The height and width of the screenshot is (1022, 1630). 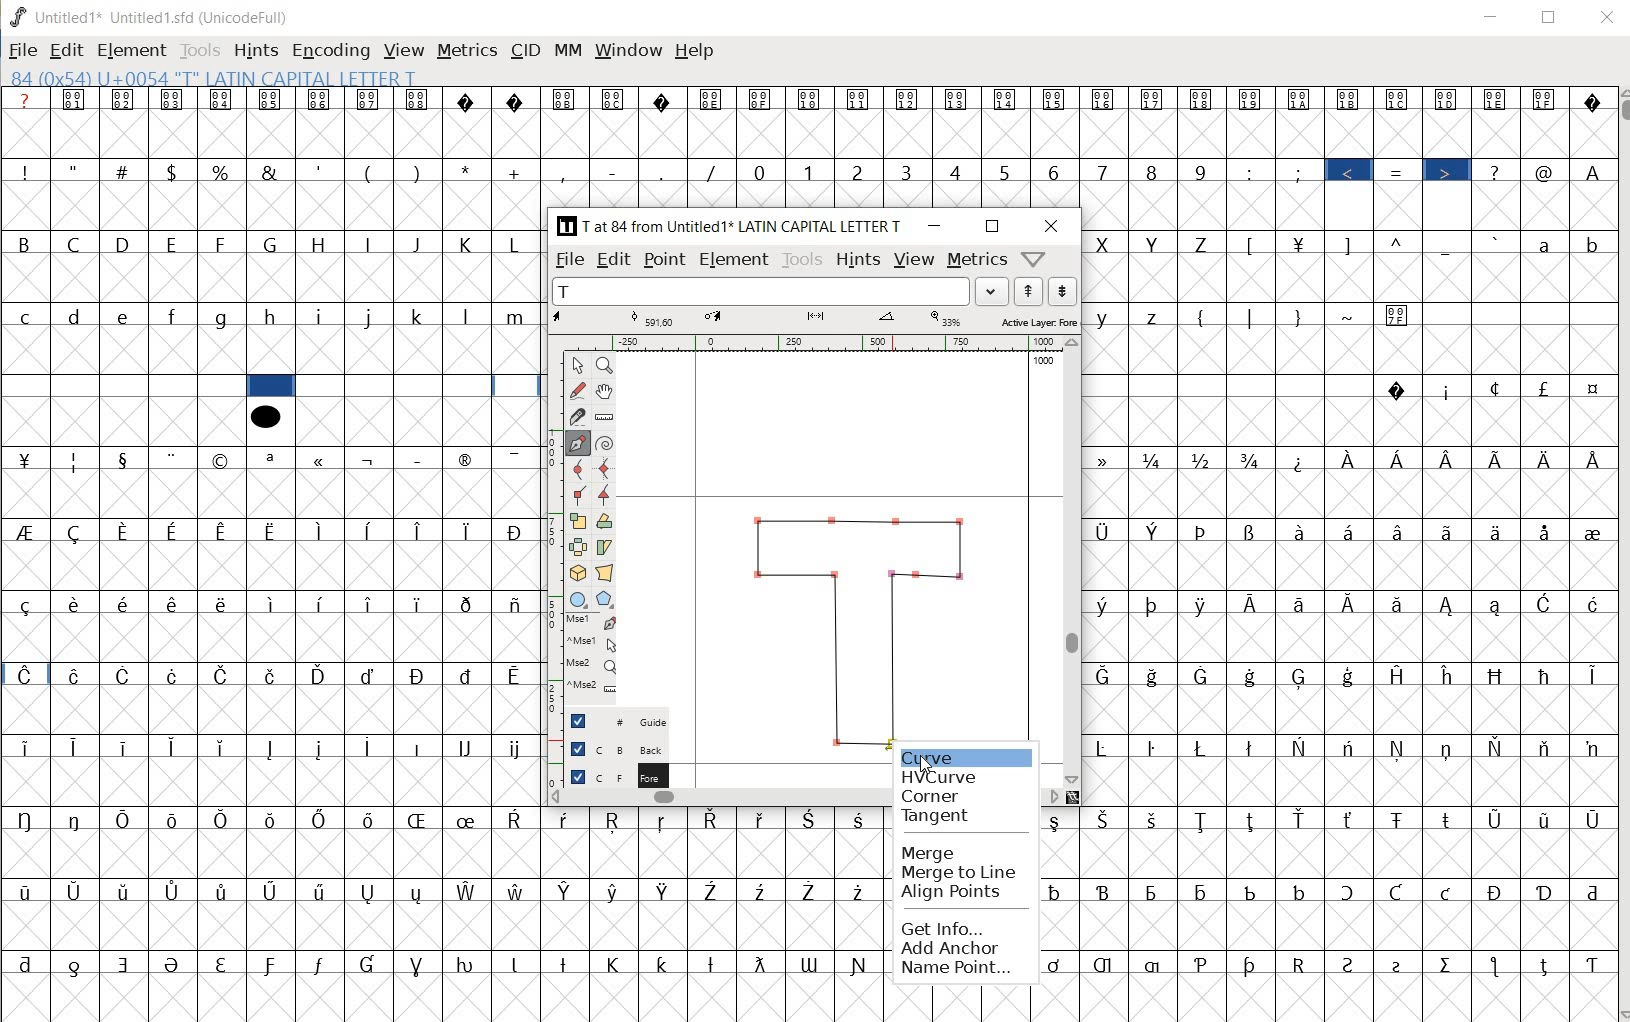 I want to click on Symbol, so click(x=371, y=892).